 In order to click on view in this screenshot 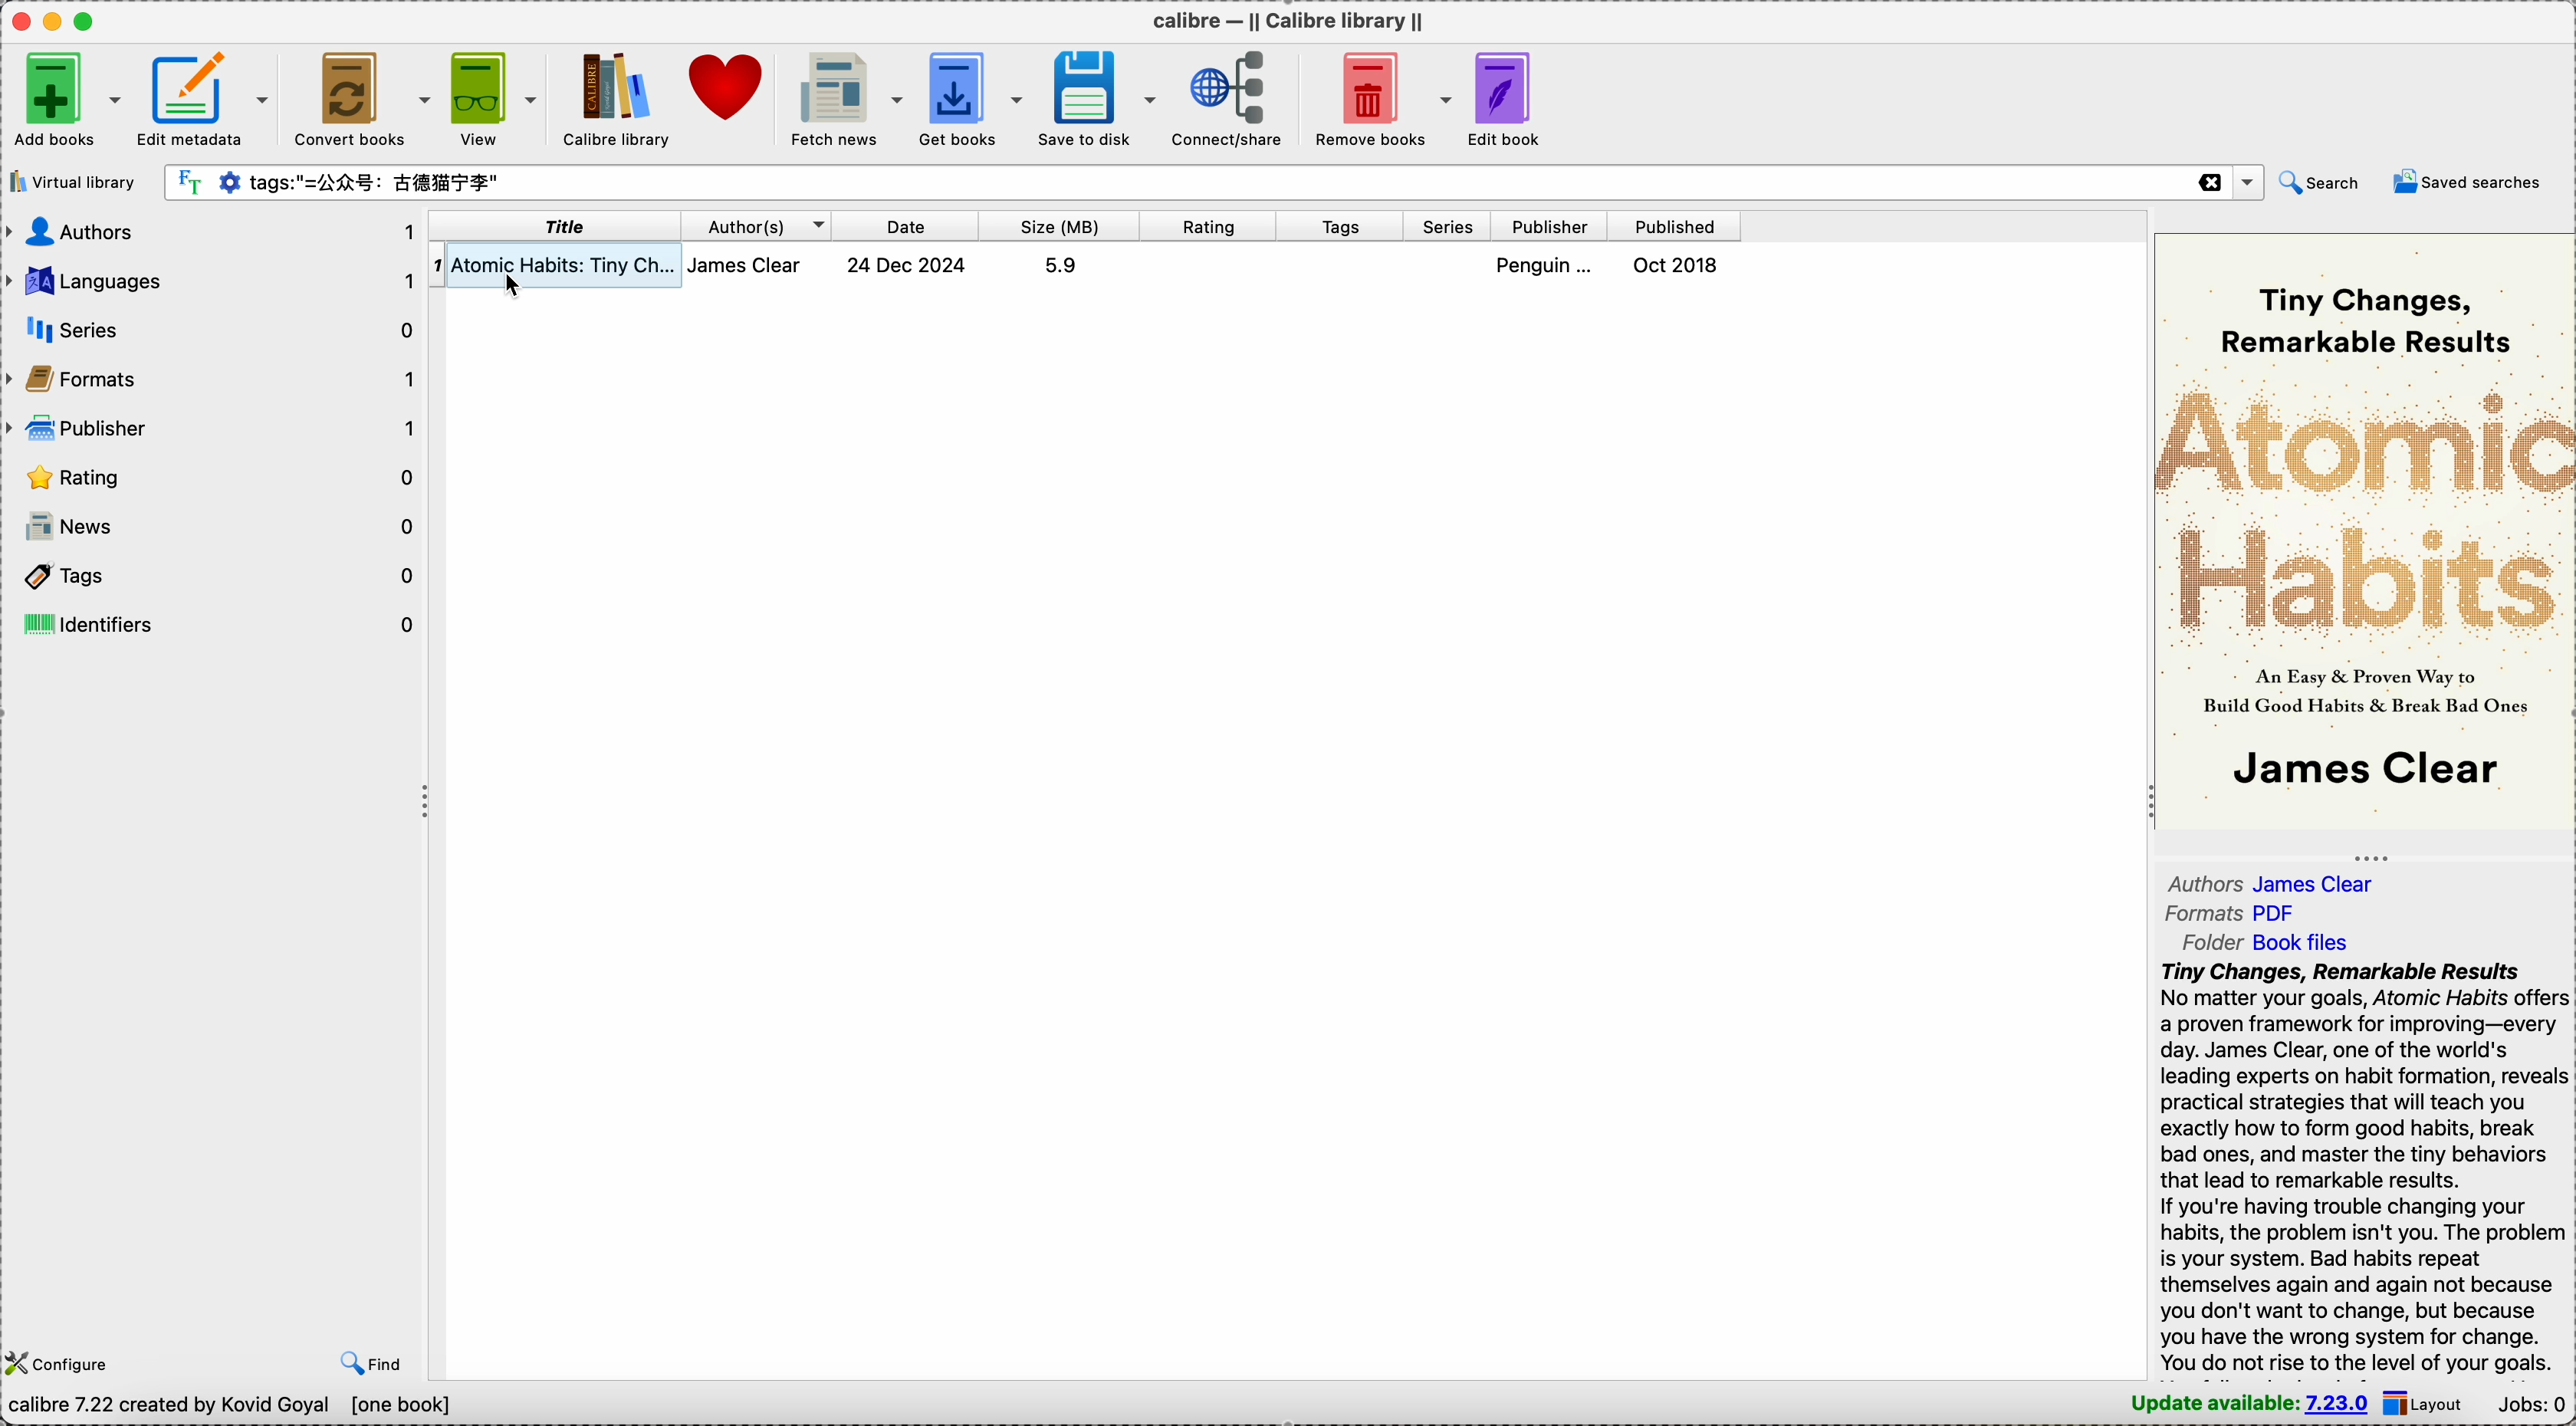, I will do `click(499, 99)`.